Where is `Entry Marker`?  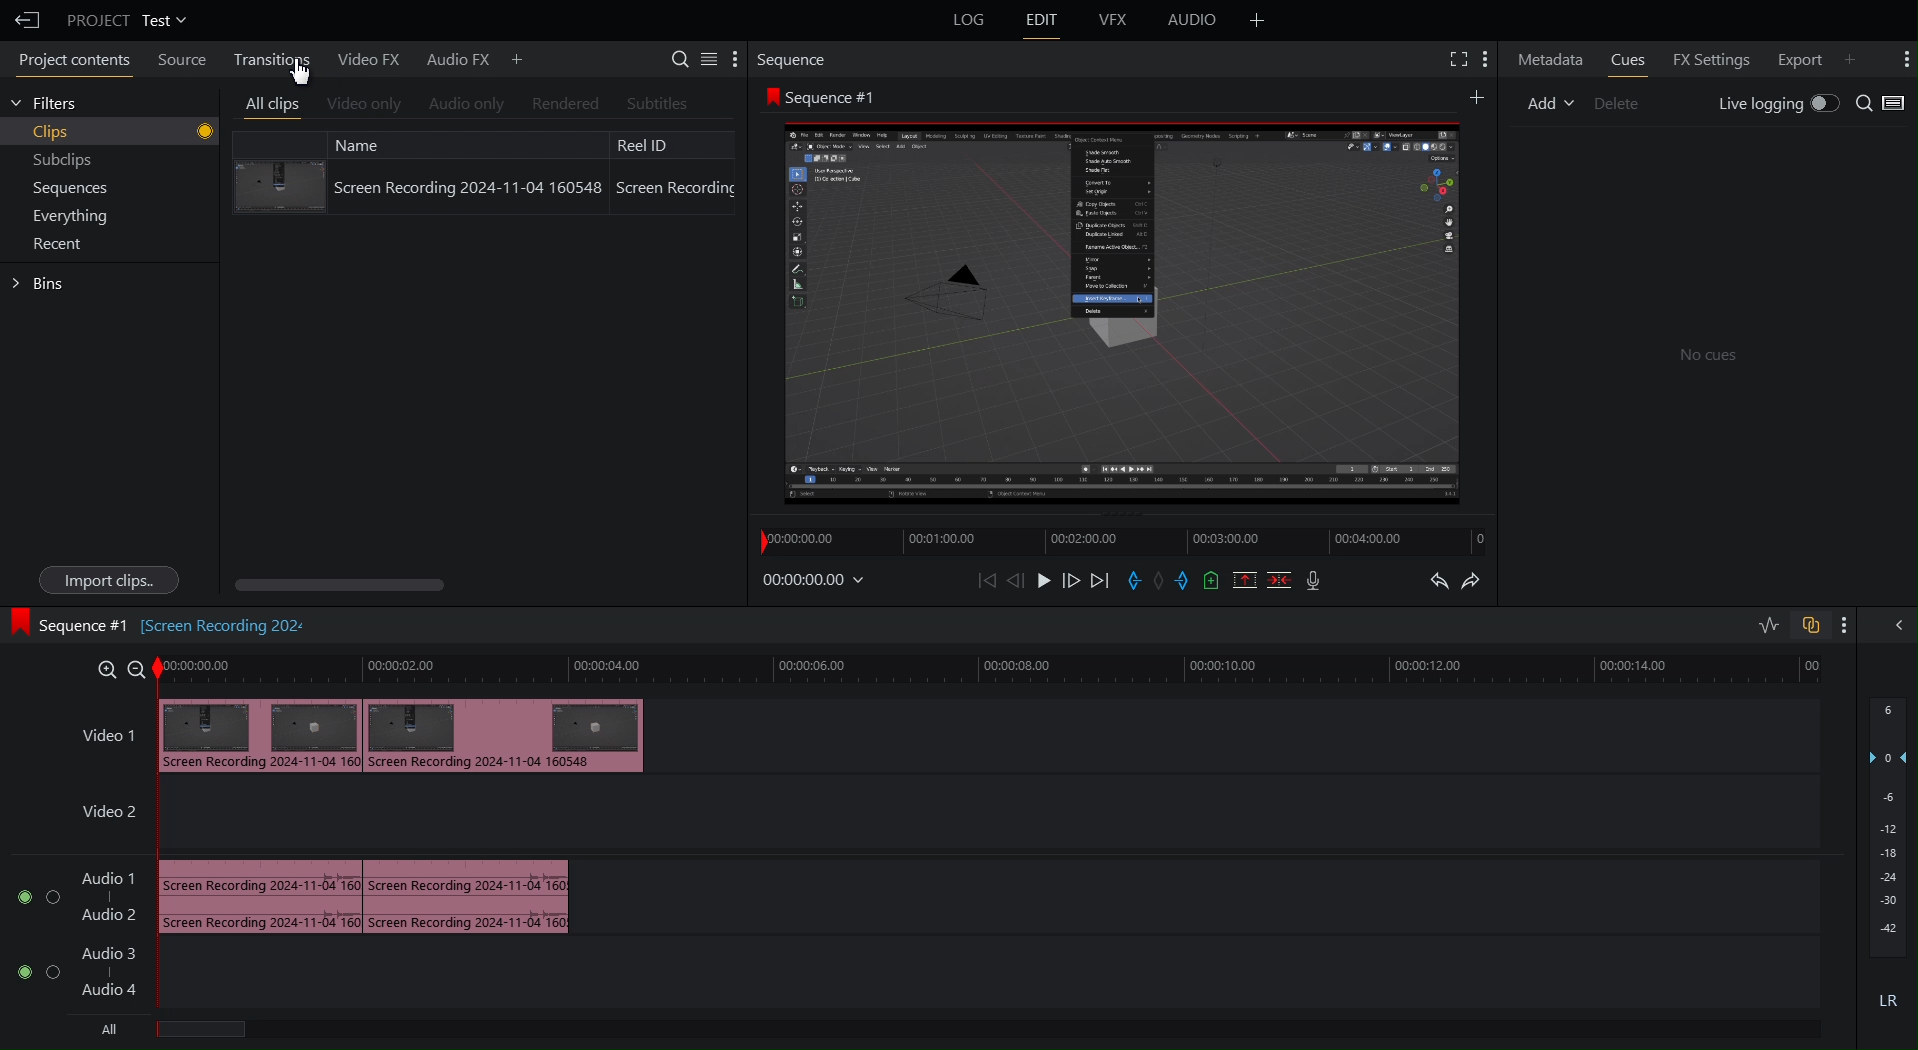 Entry Marker is located at coordinates (1135, 582).